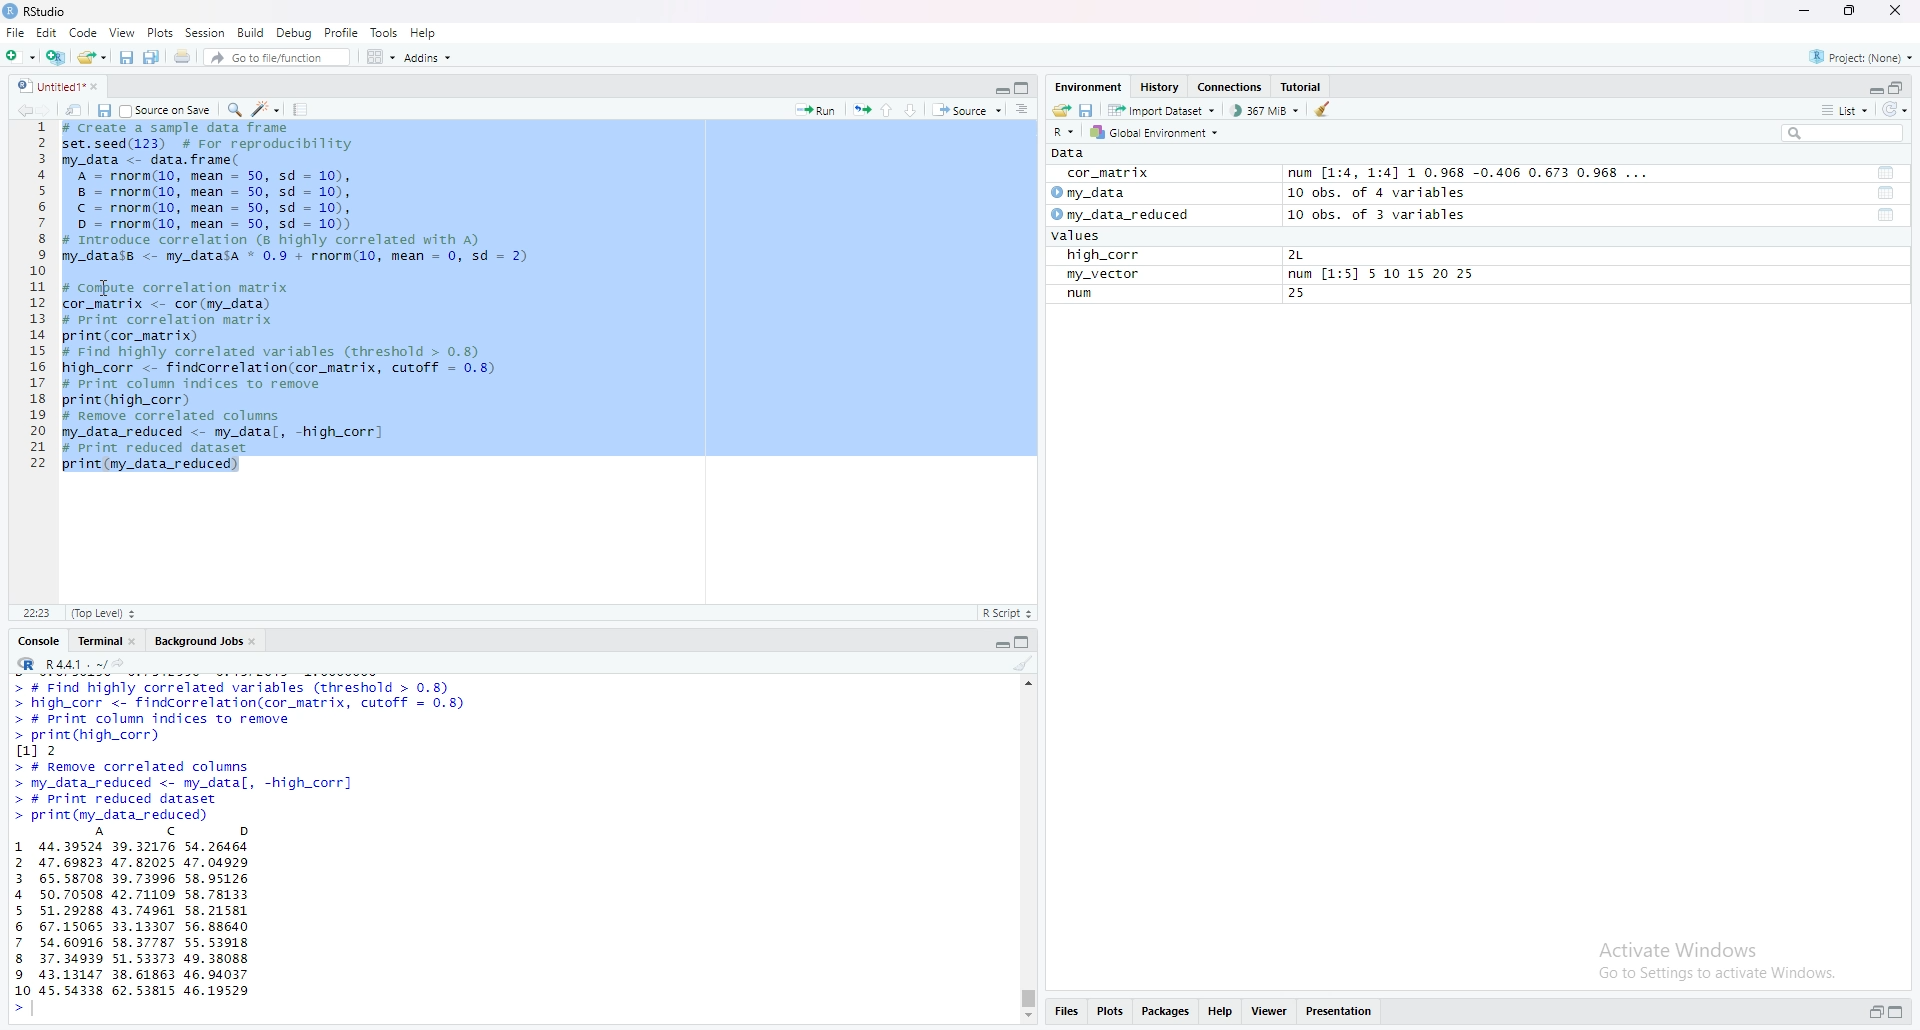 The width and height of the screenshot is (1920, 1030). What do you see at coordinates (161, 32) in the screenshot?
I see `Plots` at bounding box center [161, 32].